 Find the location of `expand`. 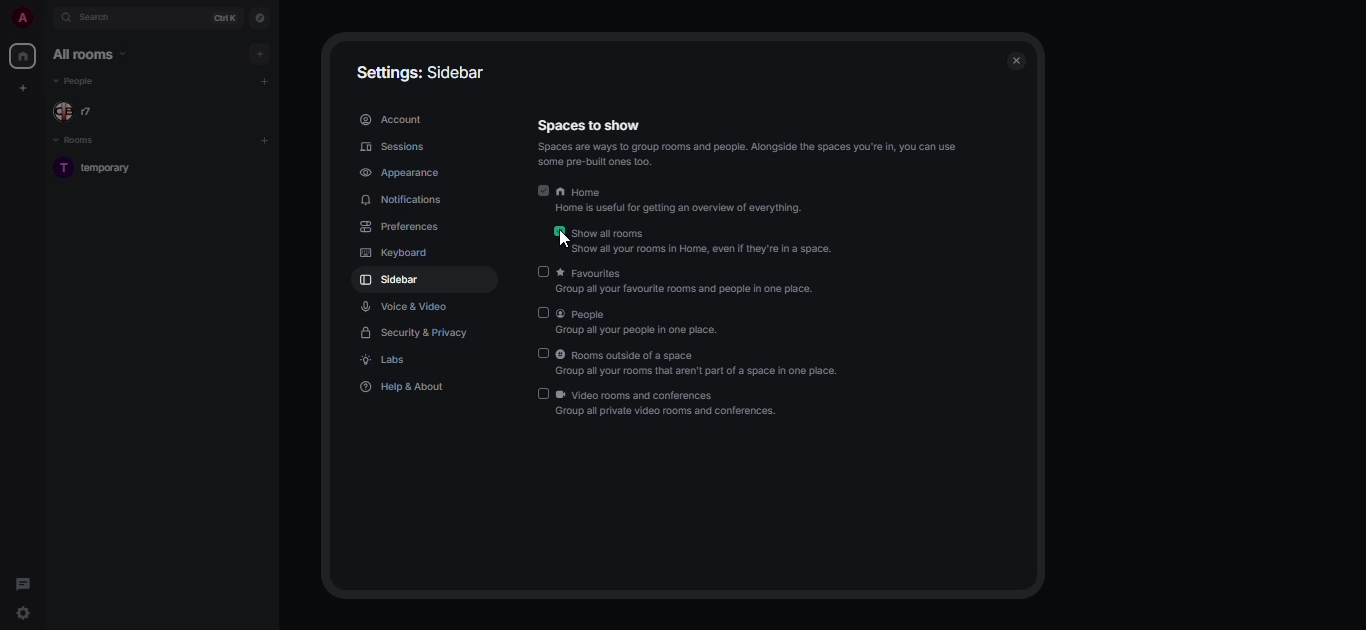

expand is located at coordinates (41, 19).